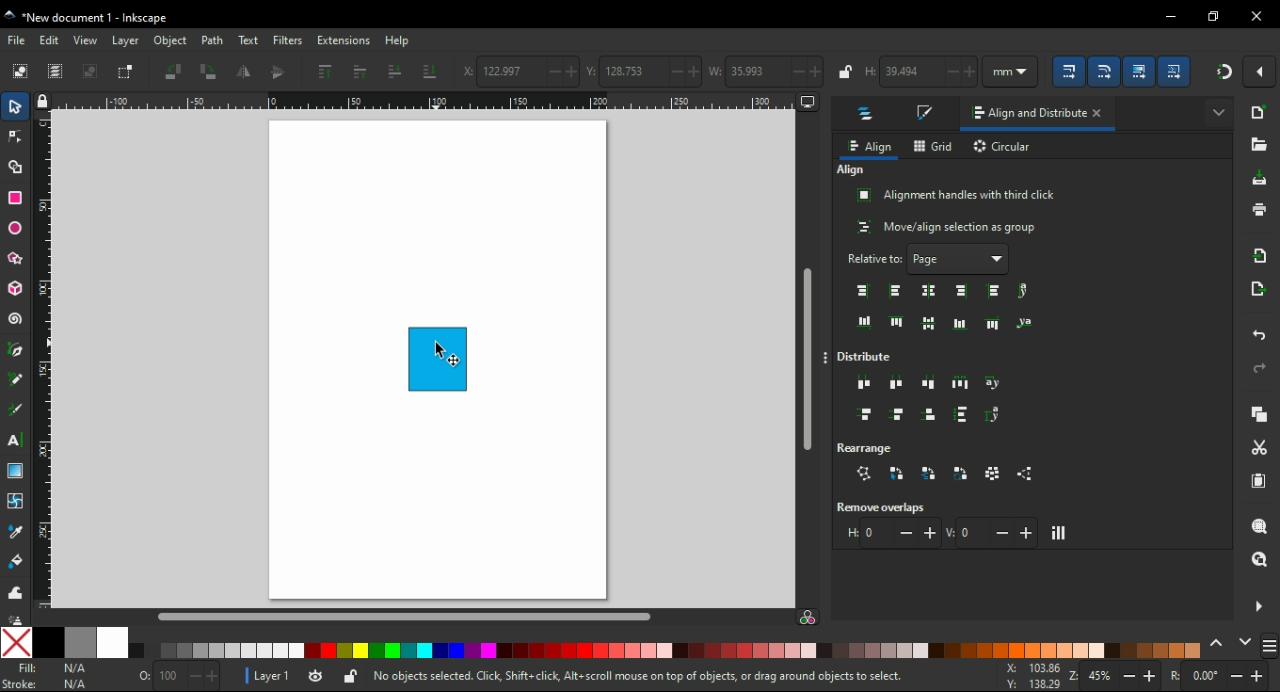  Describe the element at coordinates (1258, 368) in the screenshot. I see `redo` at that location.